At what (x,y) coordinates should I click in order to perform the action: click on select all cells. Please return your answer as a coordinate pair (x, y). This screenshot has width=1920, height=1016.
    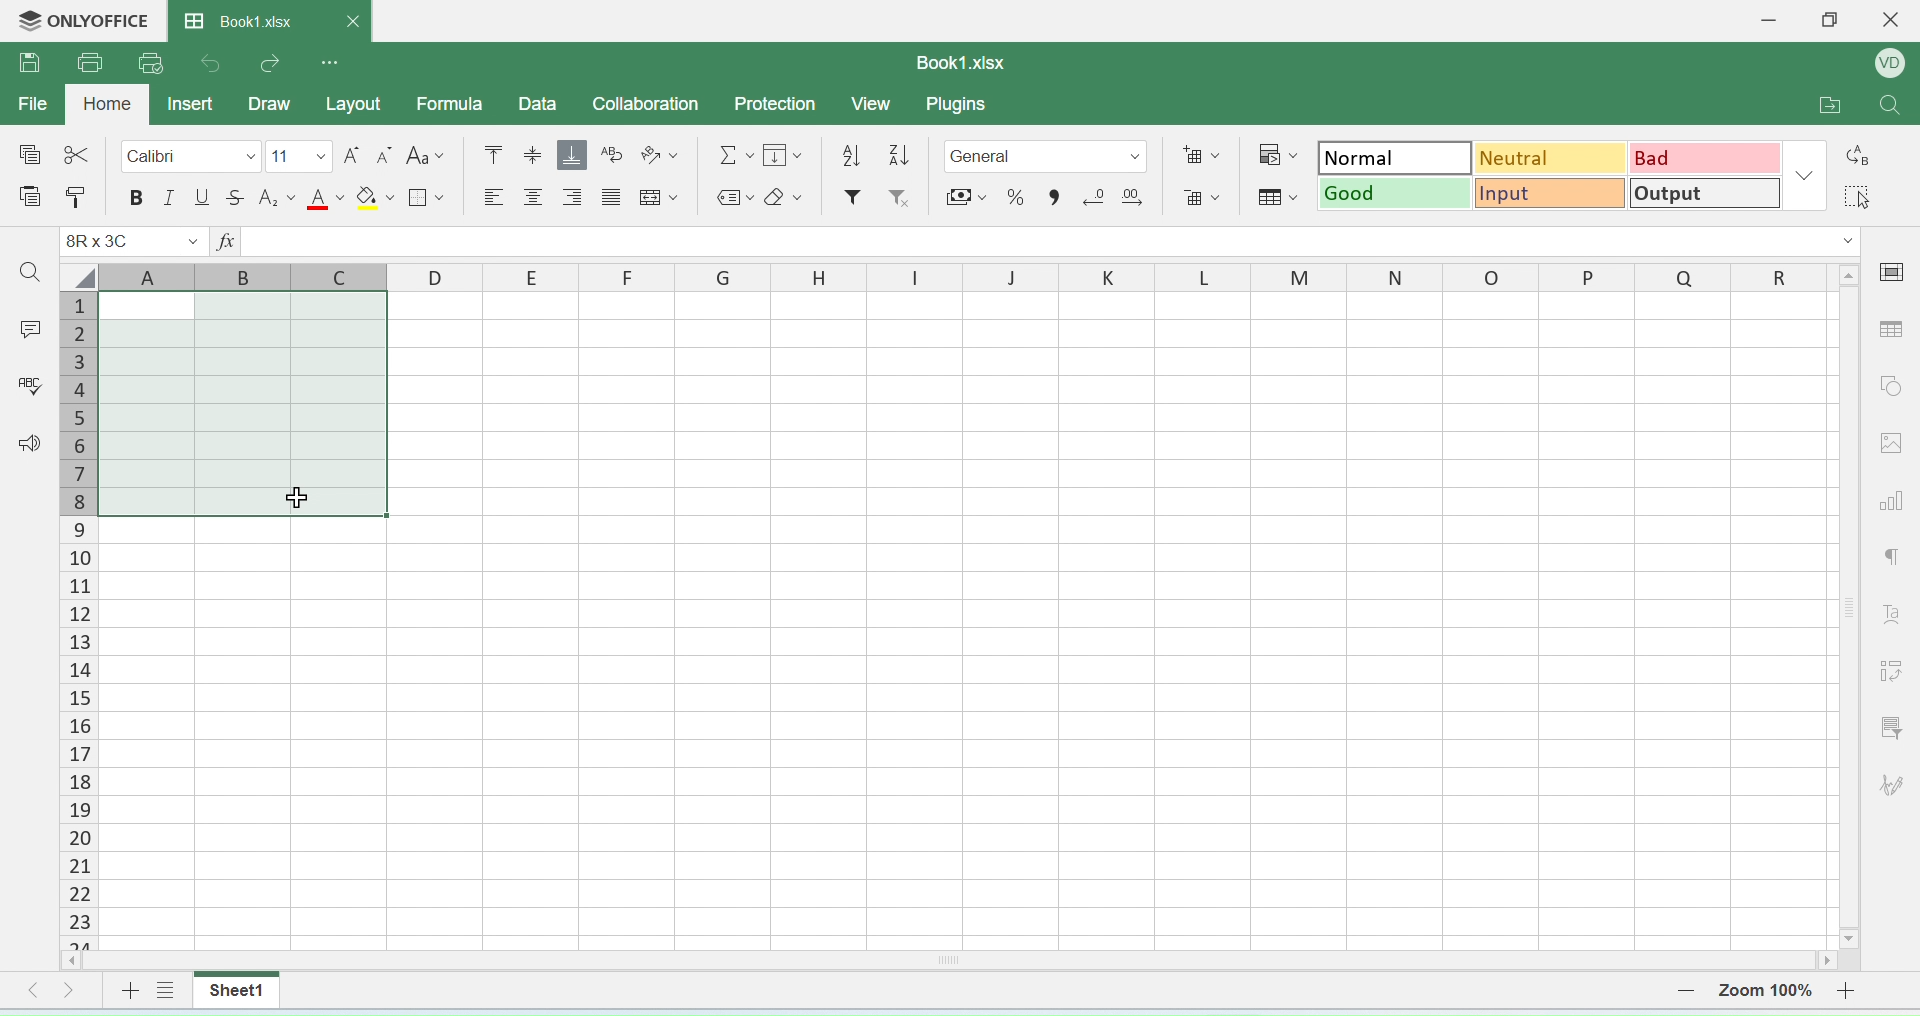
    Looking at the image, I should click on (78, 276).